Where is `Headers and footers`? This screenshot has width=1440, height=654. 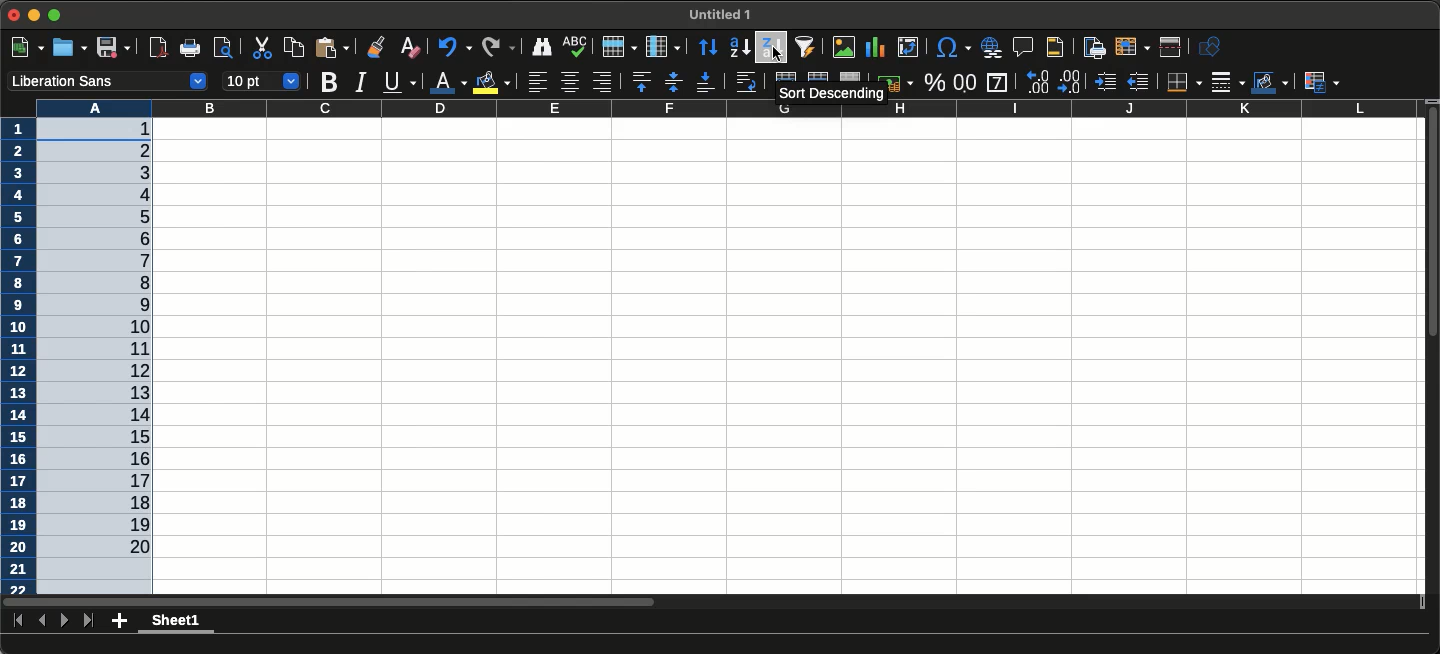 Headers and footers is located at coordinates (1053, 47).